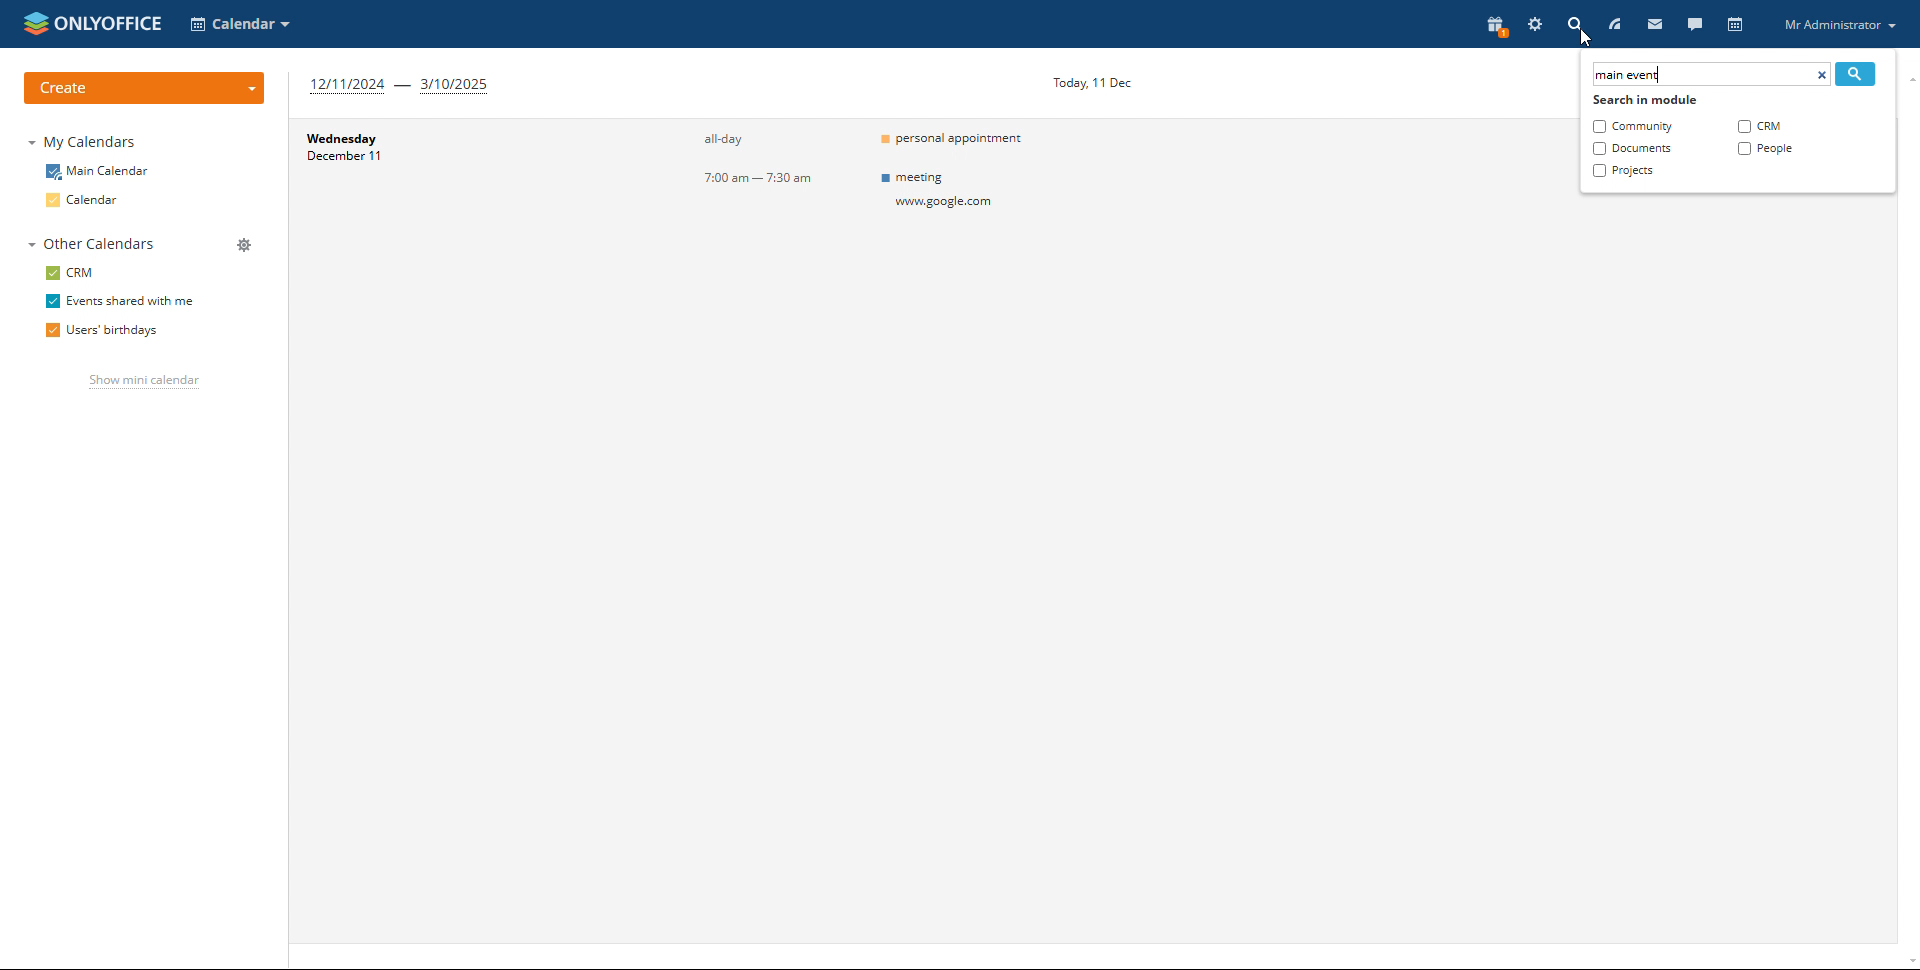 Image resolution: width=1920 pixels, height=970 pixels. I want to click on main calendars, so click(99, 172).